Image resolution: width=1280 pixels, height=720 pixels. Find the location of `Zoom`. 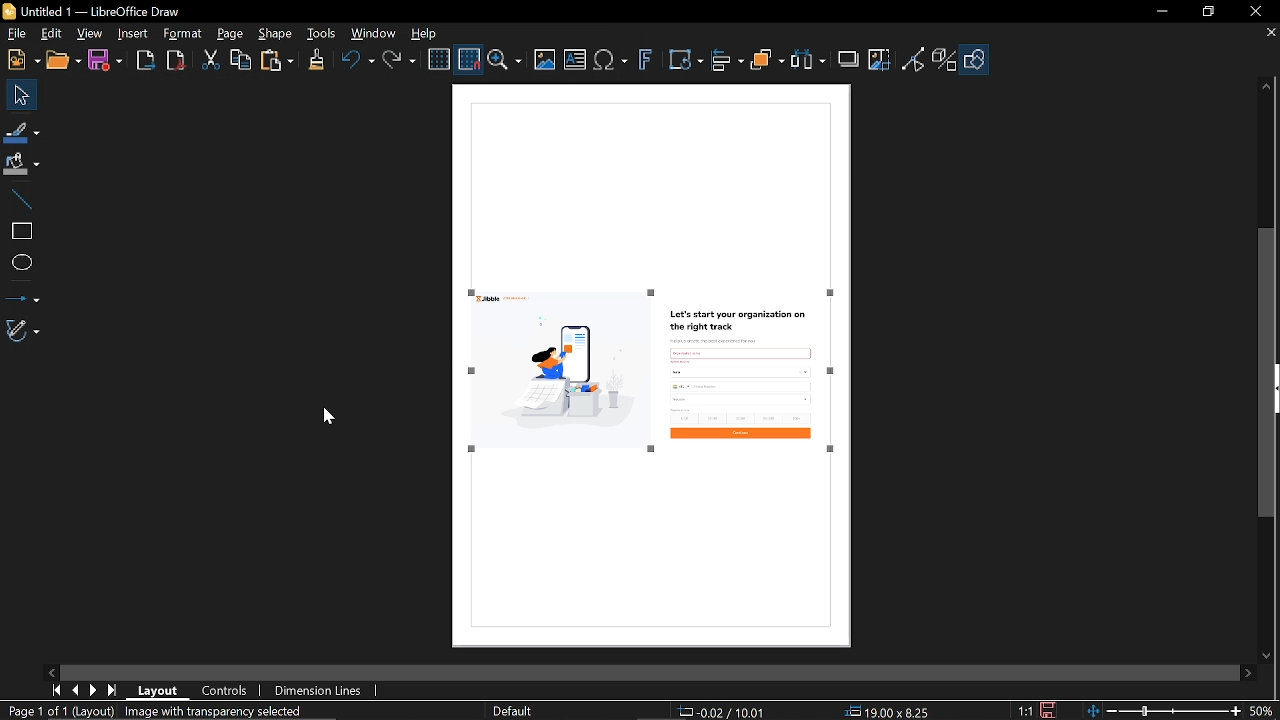

Zoom is located at coordinates (505, 59).